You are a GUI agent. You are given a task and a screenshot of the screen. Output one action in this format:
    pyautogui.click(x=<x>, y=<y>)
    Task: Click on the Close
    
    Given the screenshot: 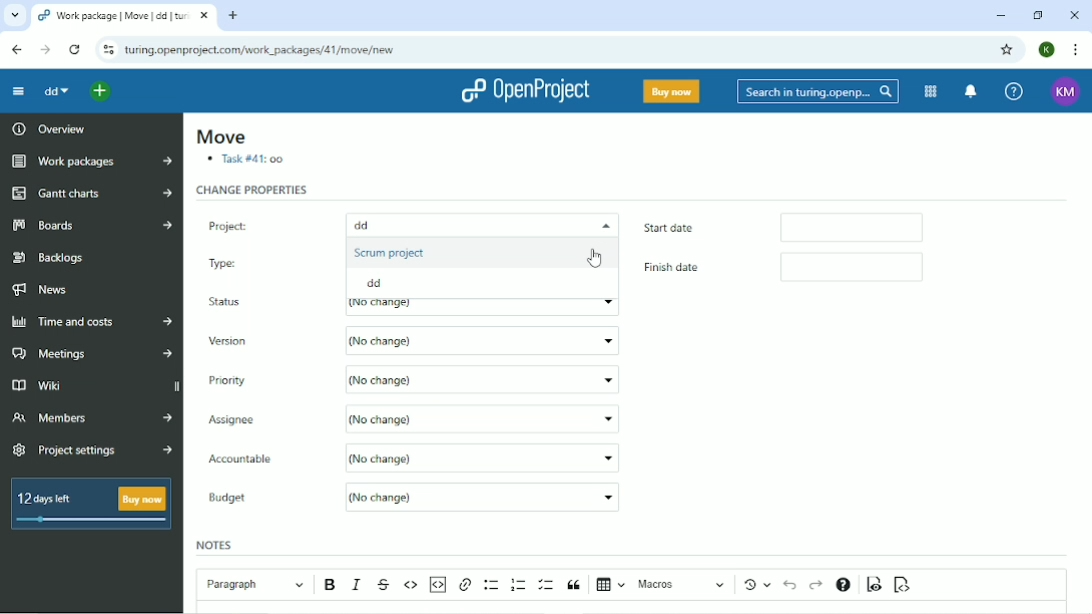 What is the action you would take?
    pyautogui.click(x=1073, y=16)
    